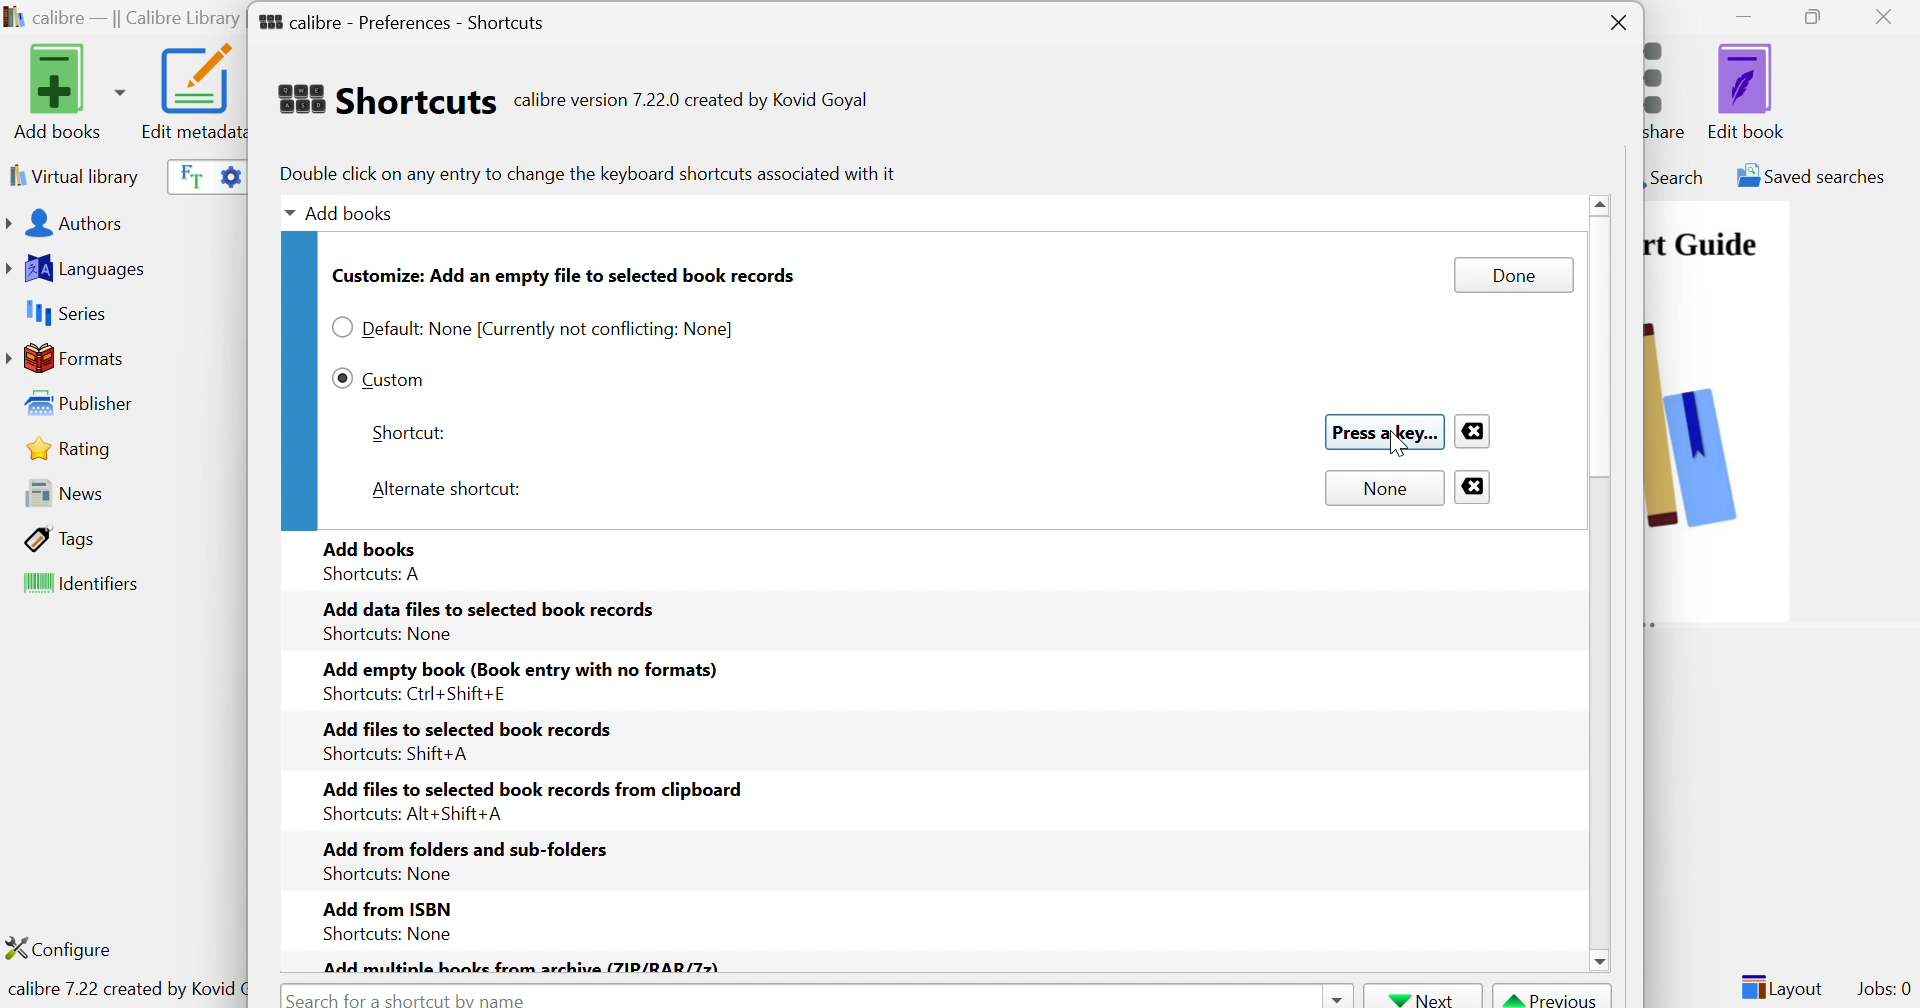 This screenshot has width=1920, height=1008. I want to click on Search for a shortcut by name, so click(411, 997).